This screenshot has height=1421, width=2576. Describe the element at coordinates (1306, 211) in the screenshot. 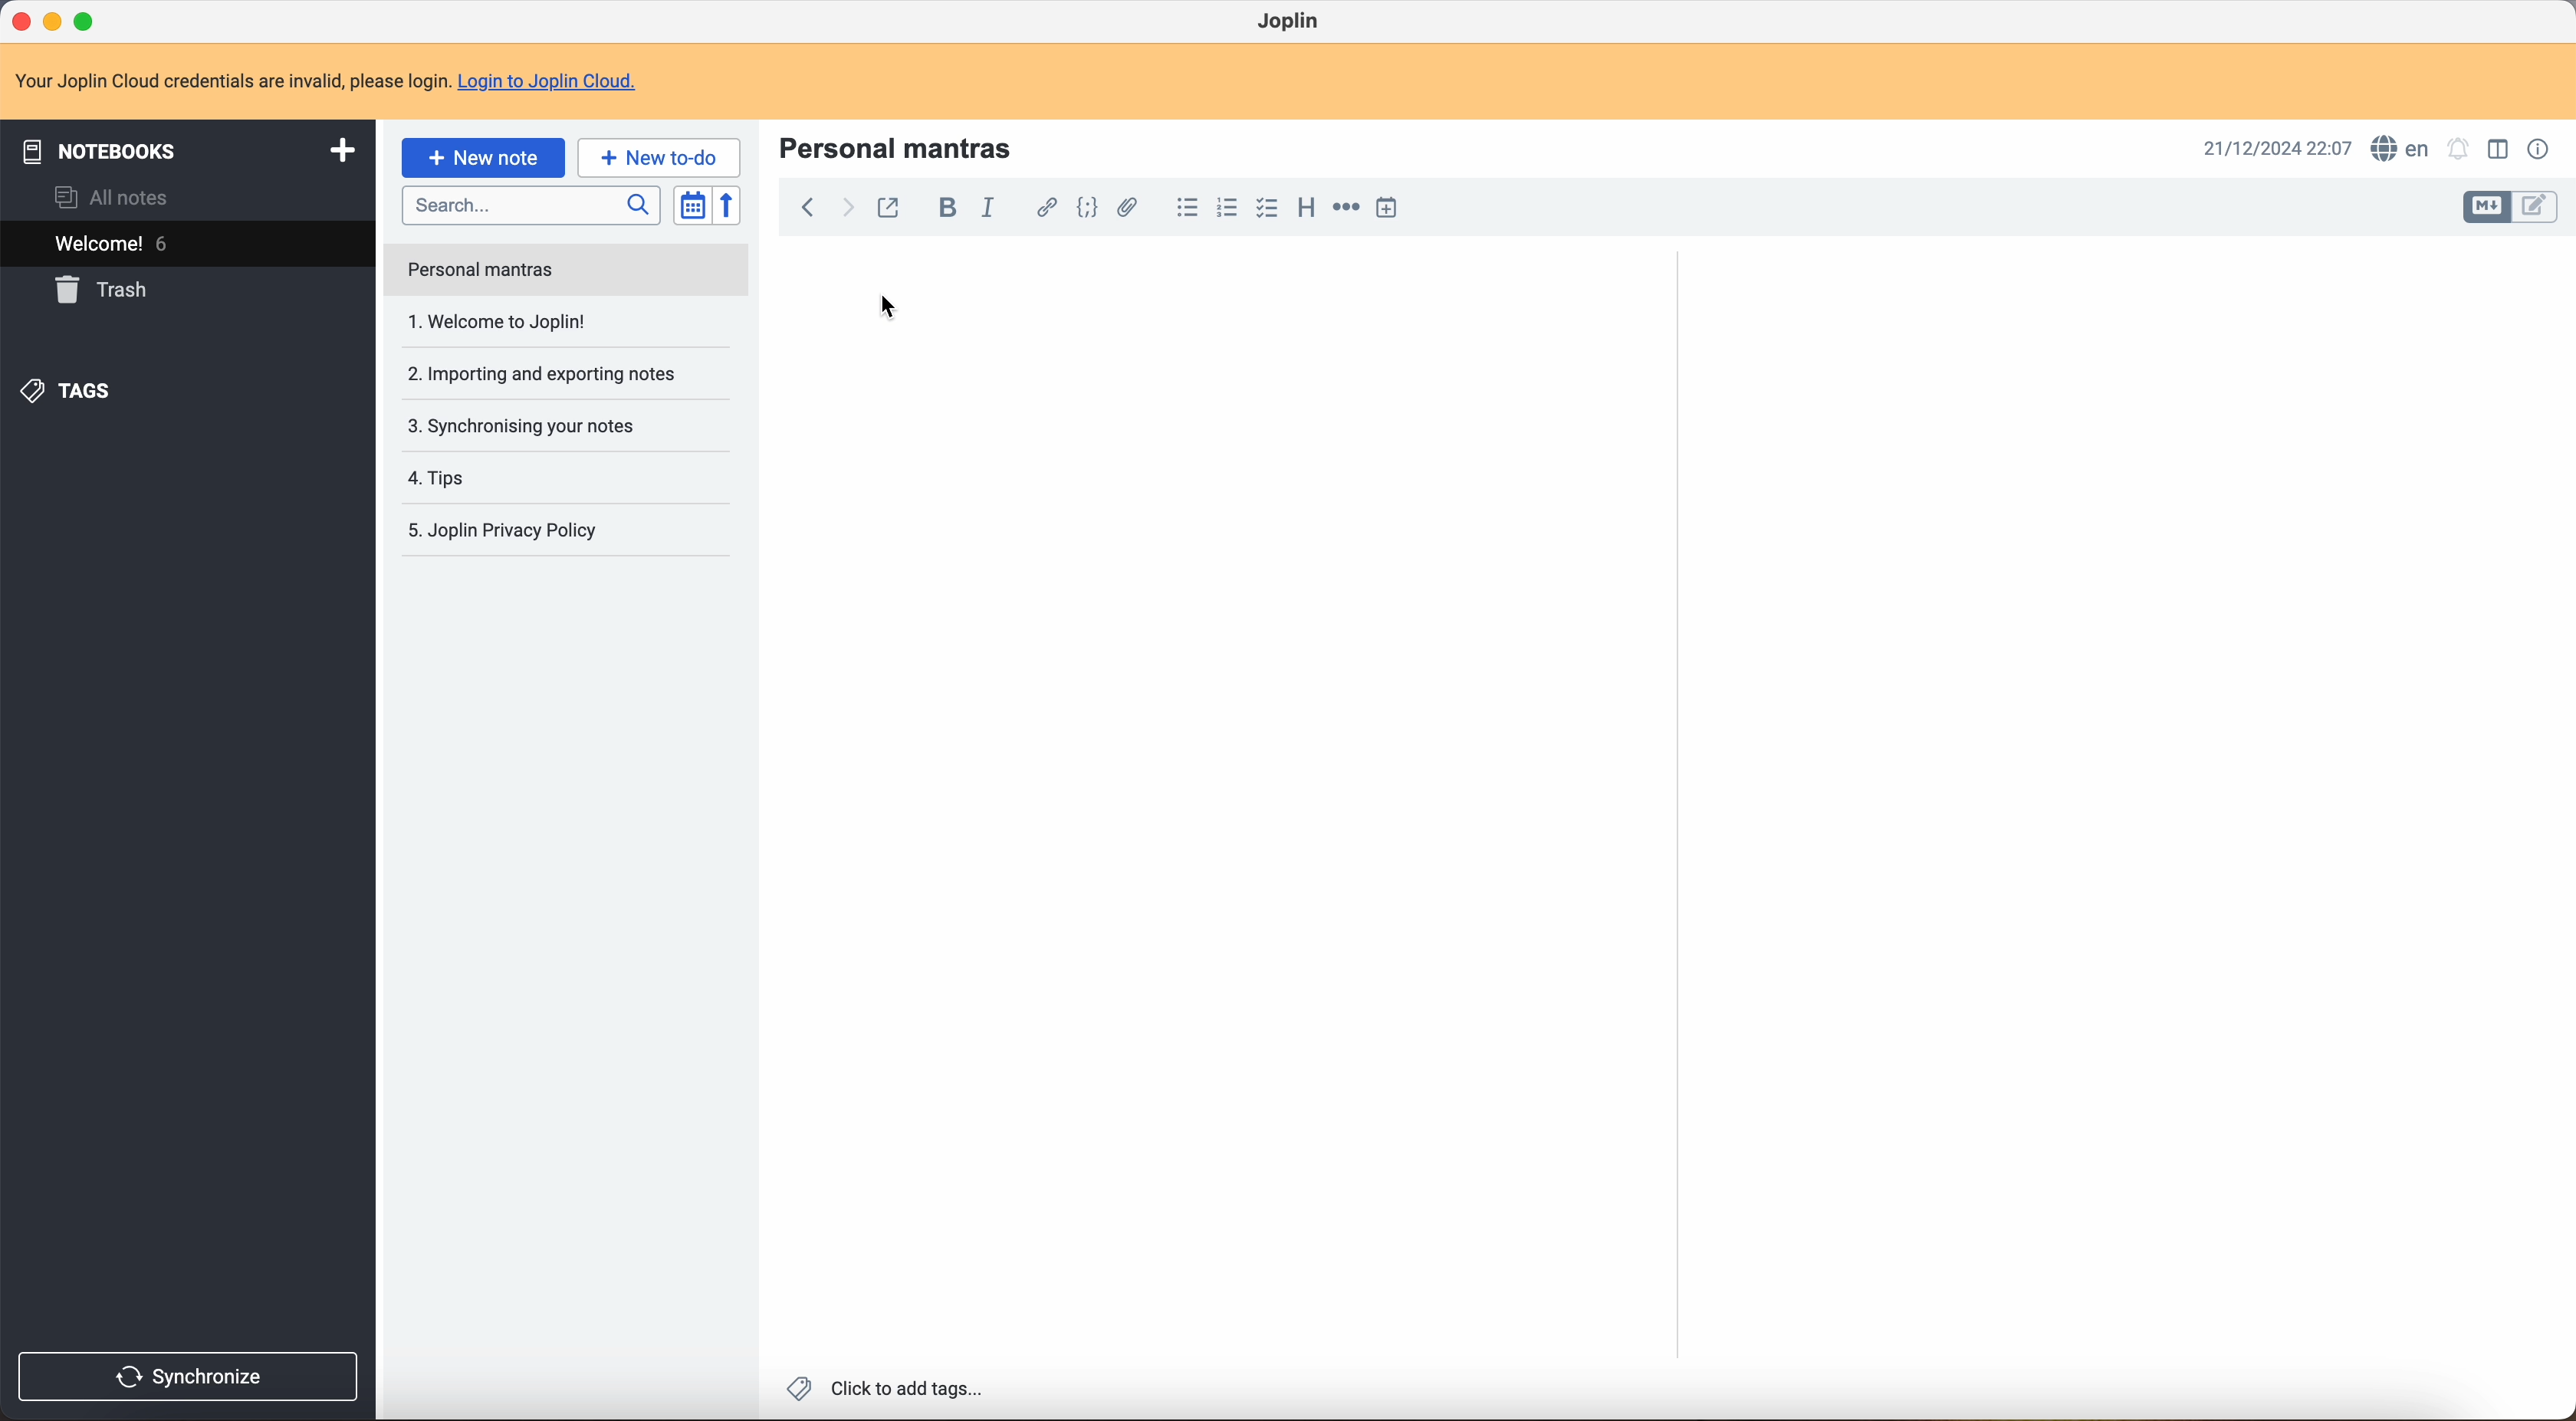

I see `heading` at that location.